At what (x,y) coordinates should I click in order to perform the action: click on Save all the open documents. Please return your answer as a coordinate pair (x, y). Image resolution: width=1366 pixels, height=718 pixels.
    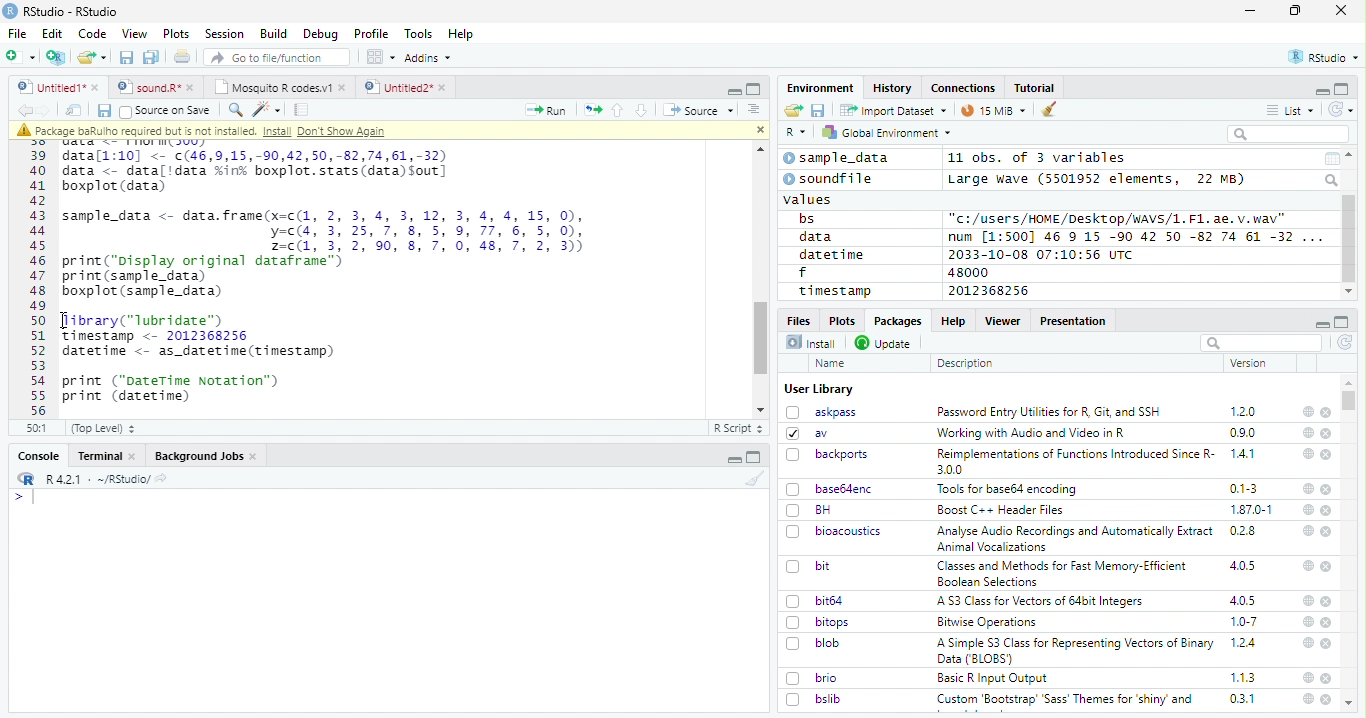
    Looking at the image, I should click on (152, 58).